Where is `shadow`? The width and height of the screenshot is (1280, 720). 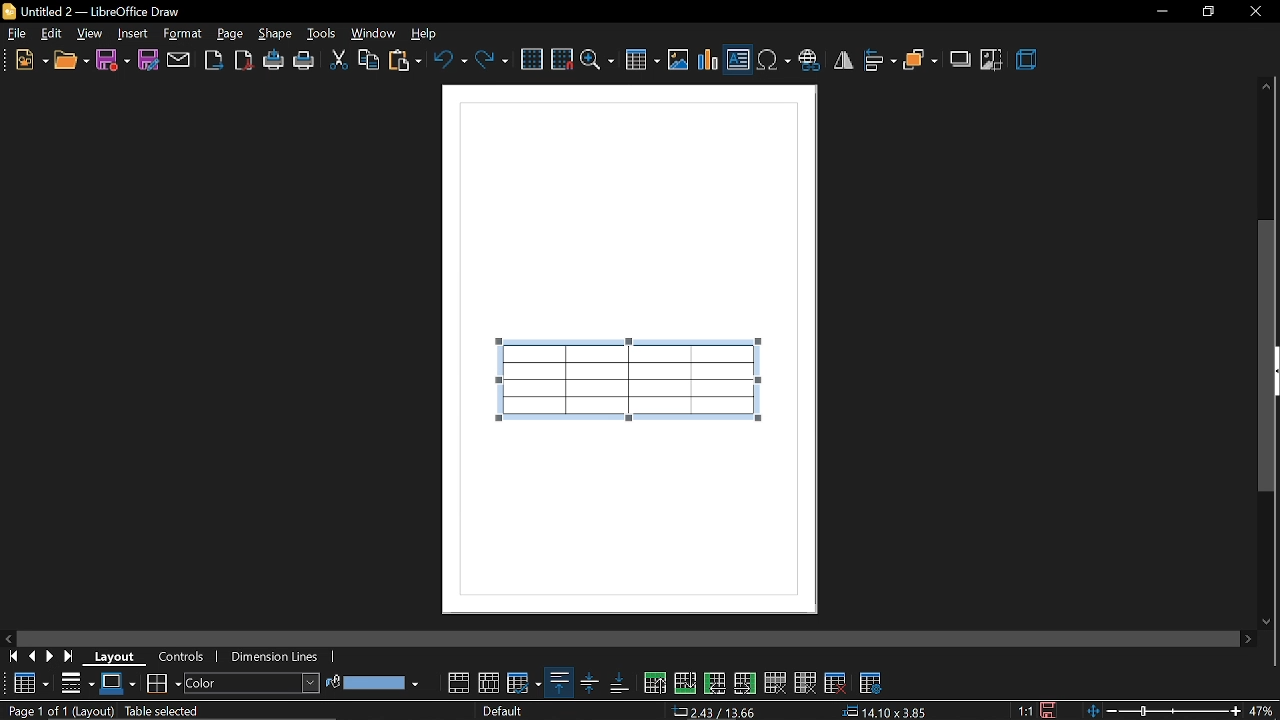
shadow is located at coordinates (958, 60).